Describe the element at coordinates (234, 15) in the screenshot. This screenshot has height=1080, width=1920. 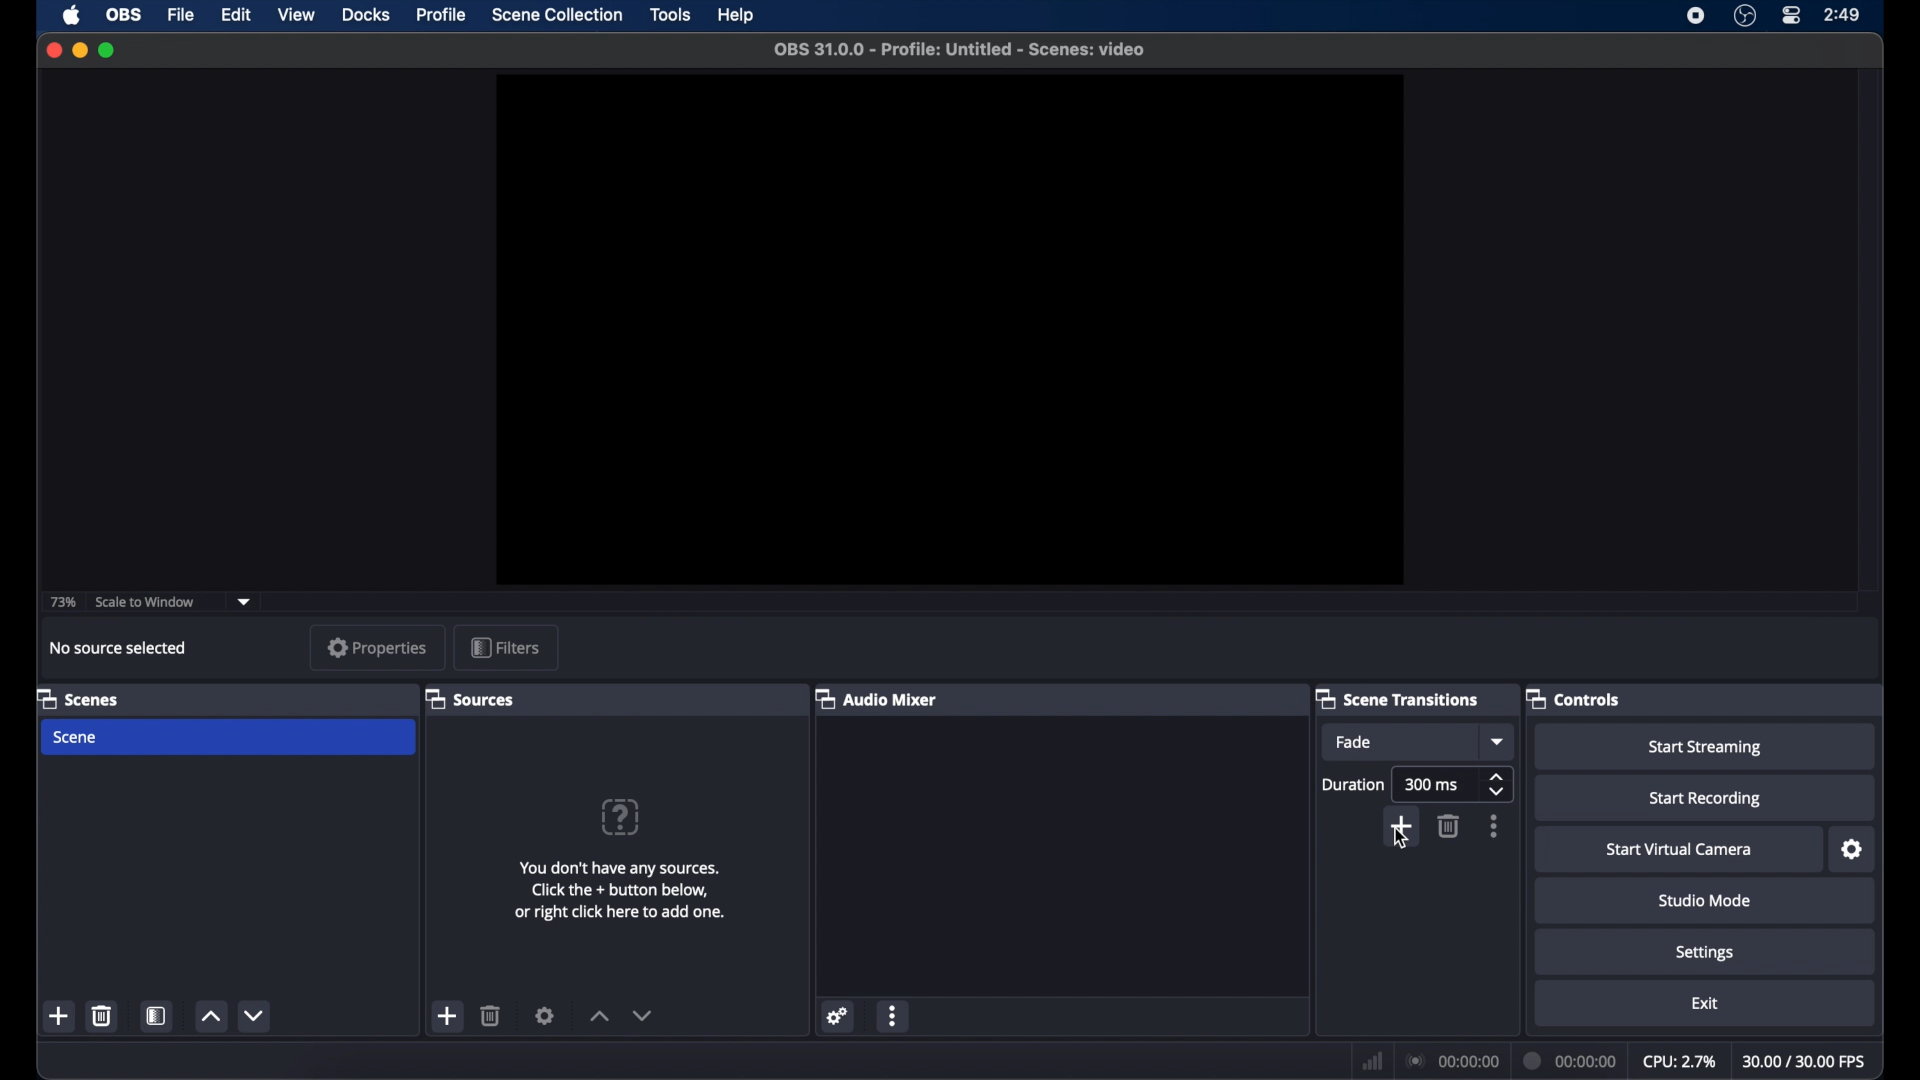
I see `edit` at that location.